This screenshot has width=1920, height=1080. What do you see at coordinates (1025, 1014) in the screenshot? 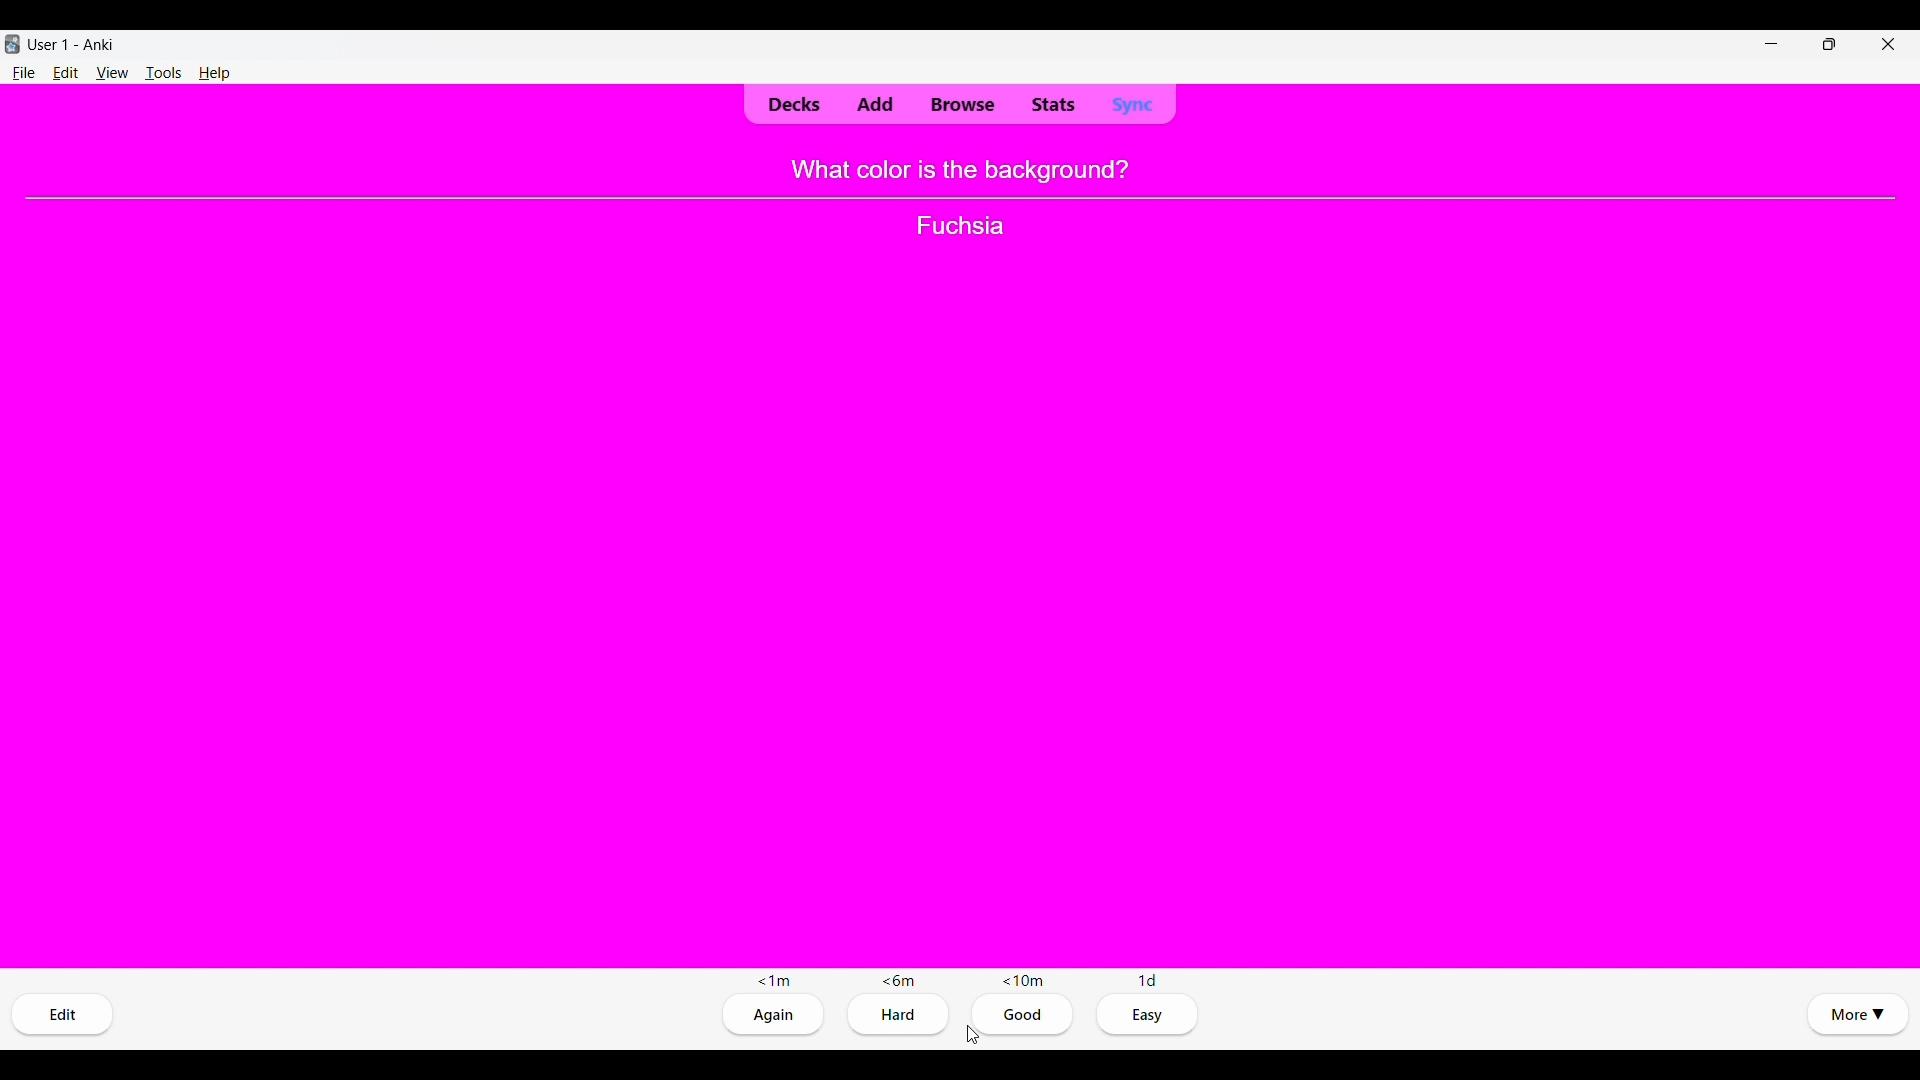
I see `Good button` at bounding box center [1025, 1014].